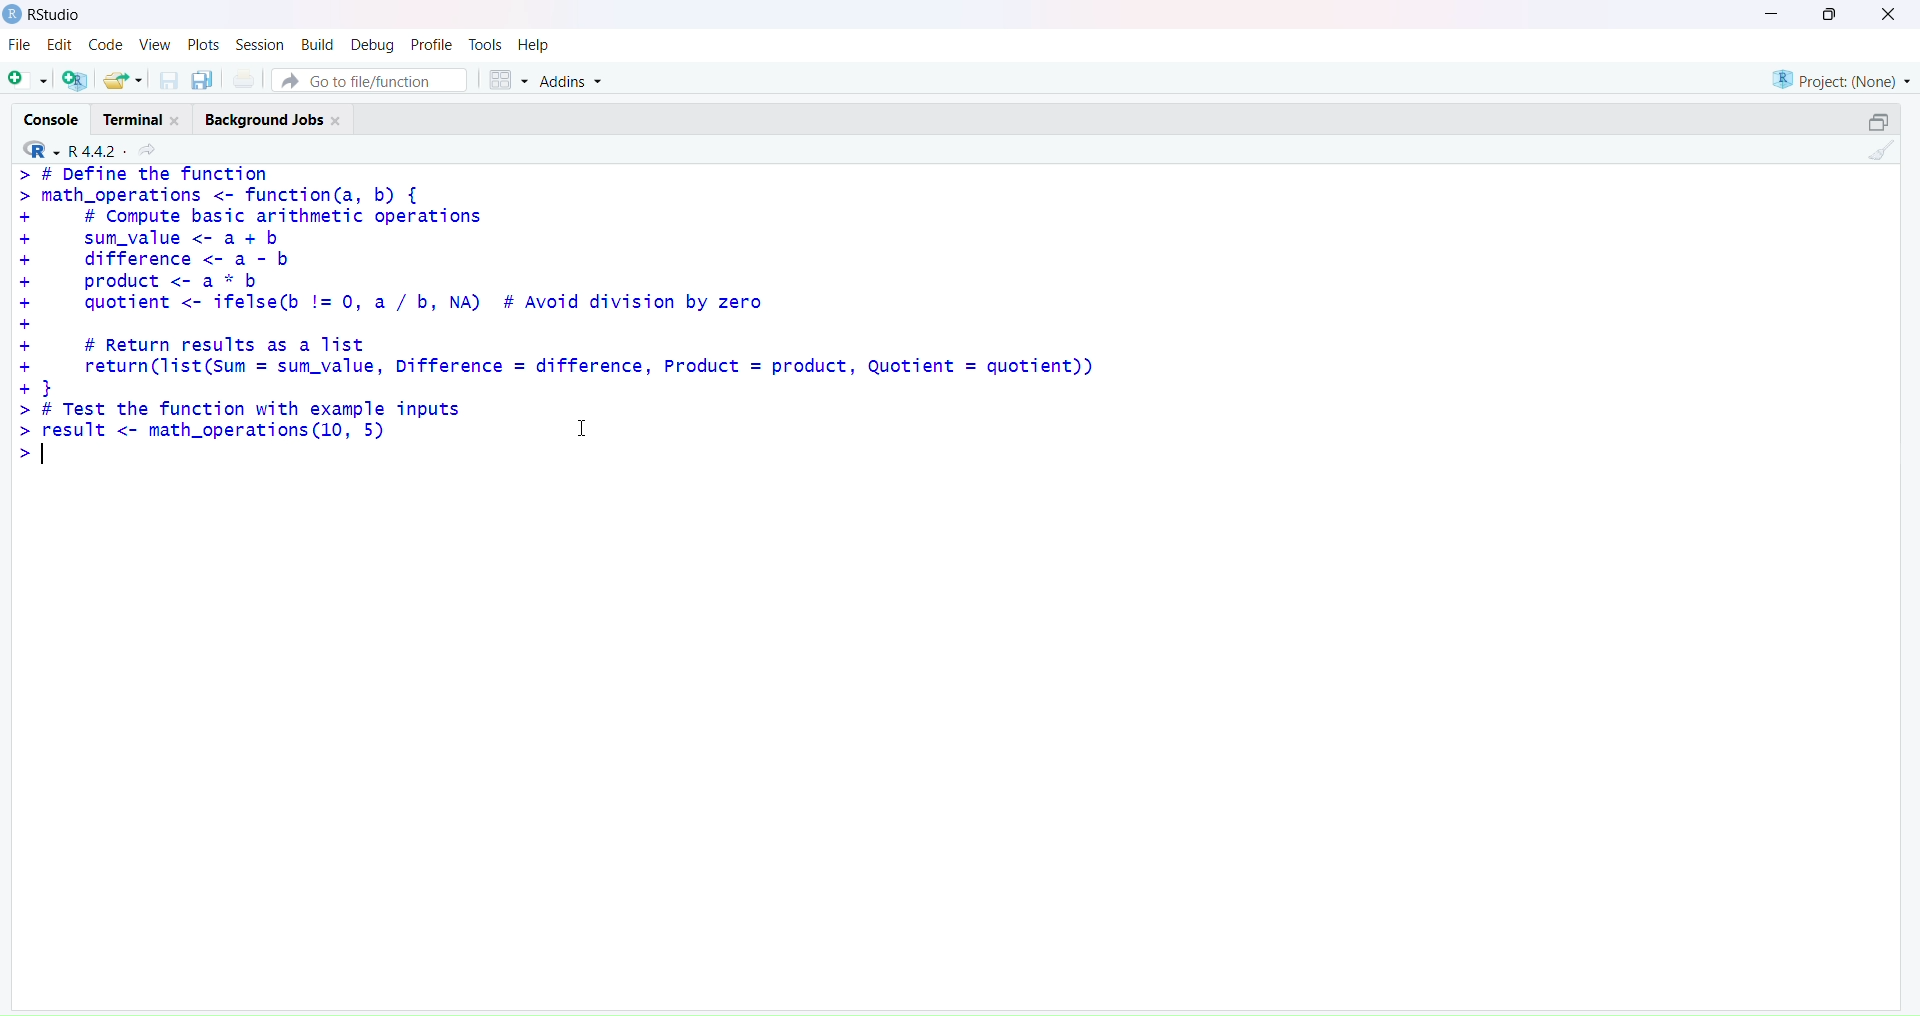 The width and height of the screenshot is (1920, 1016). What do you see at coordinates (122, 80) in the screenshot?
I see `Open an existing file (Ctrl + O)` at bounding box center [122, 80].